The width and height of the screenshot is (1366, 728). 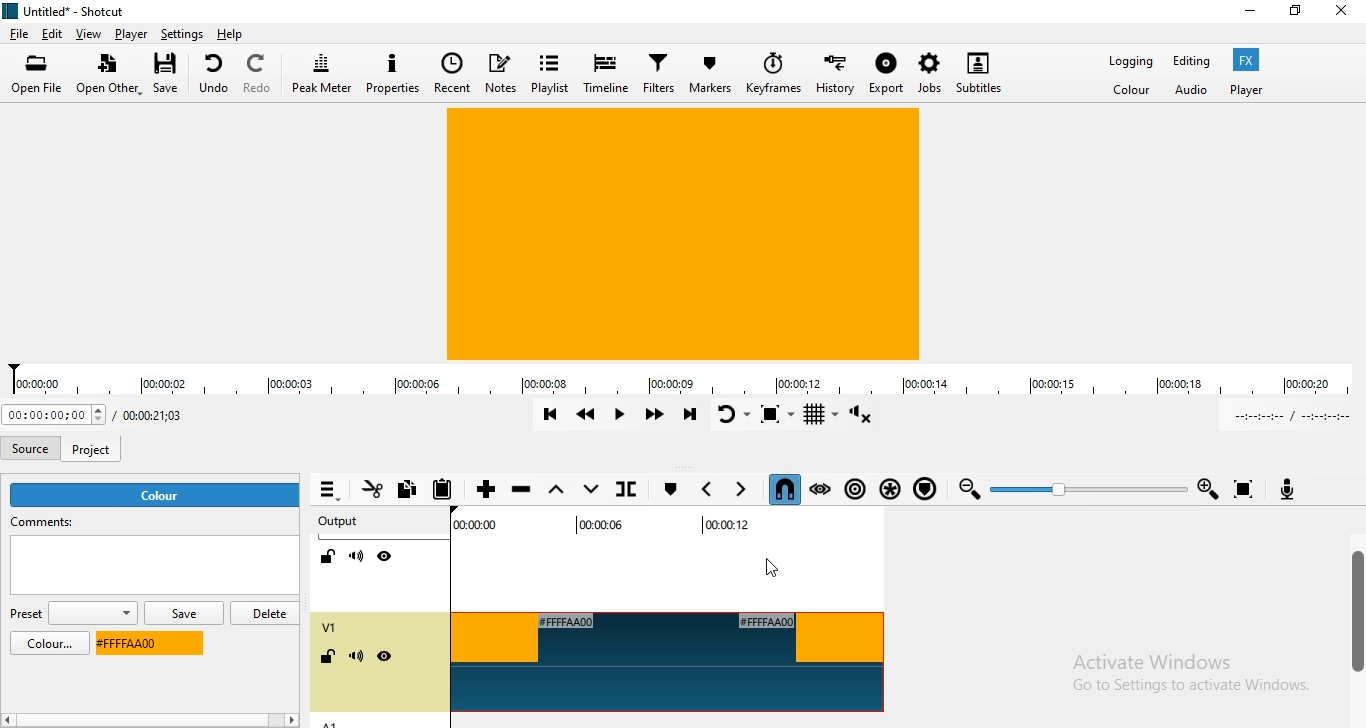 I want to click on Properties, so click(x=395, y=73).